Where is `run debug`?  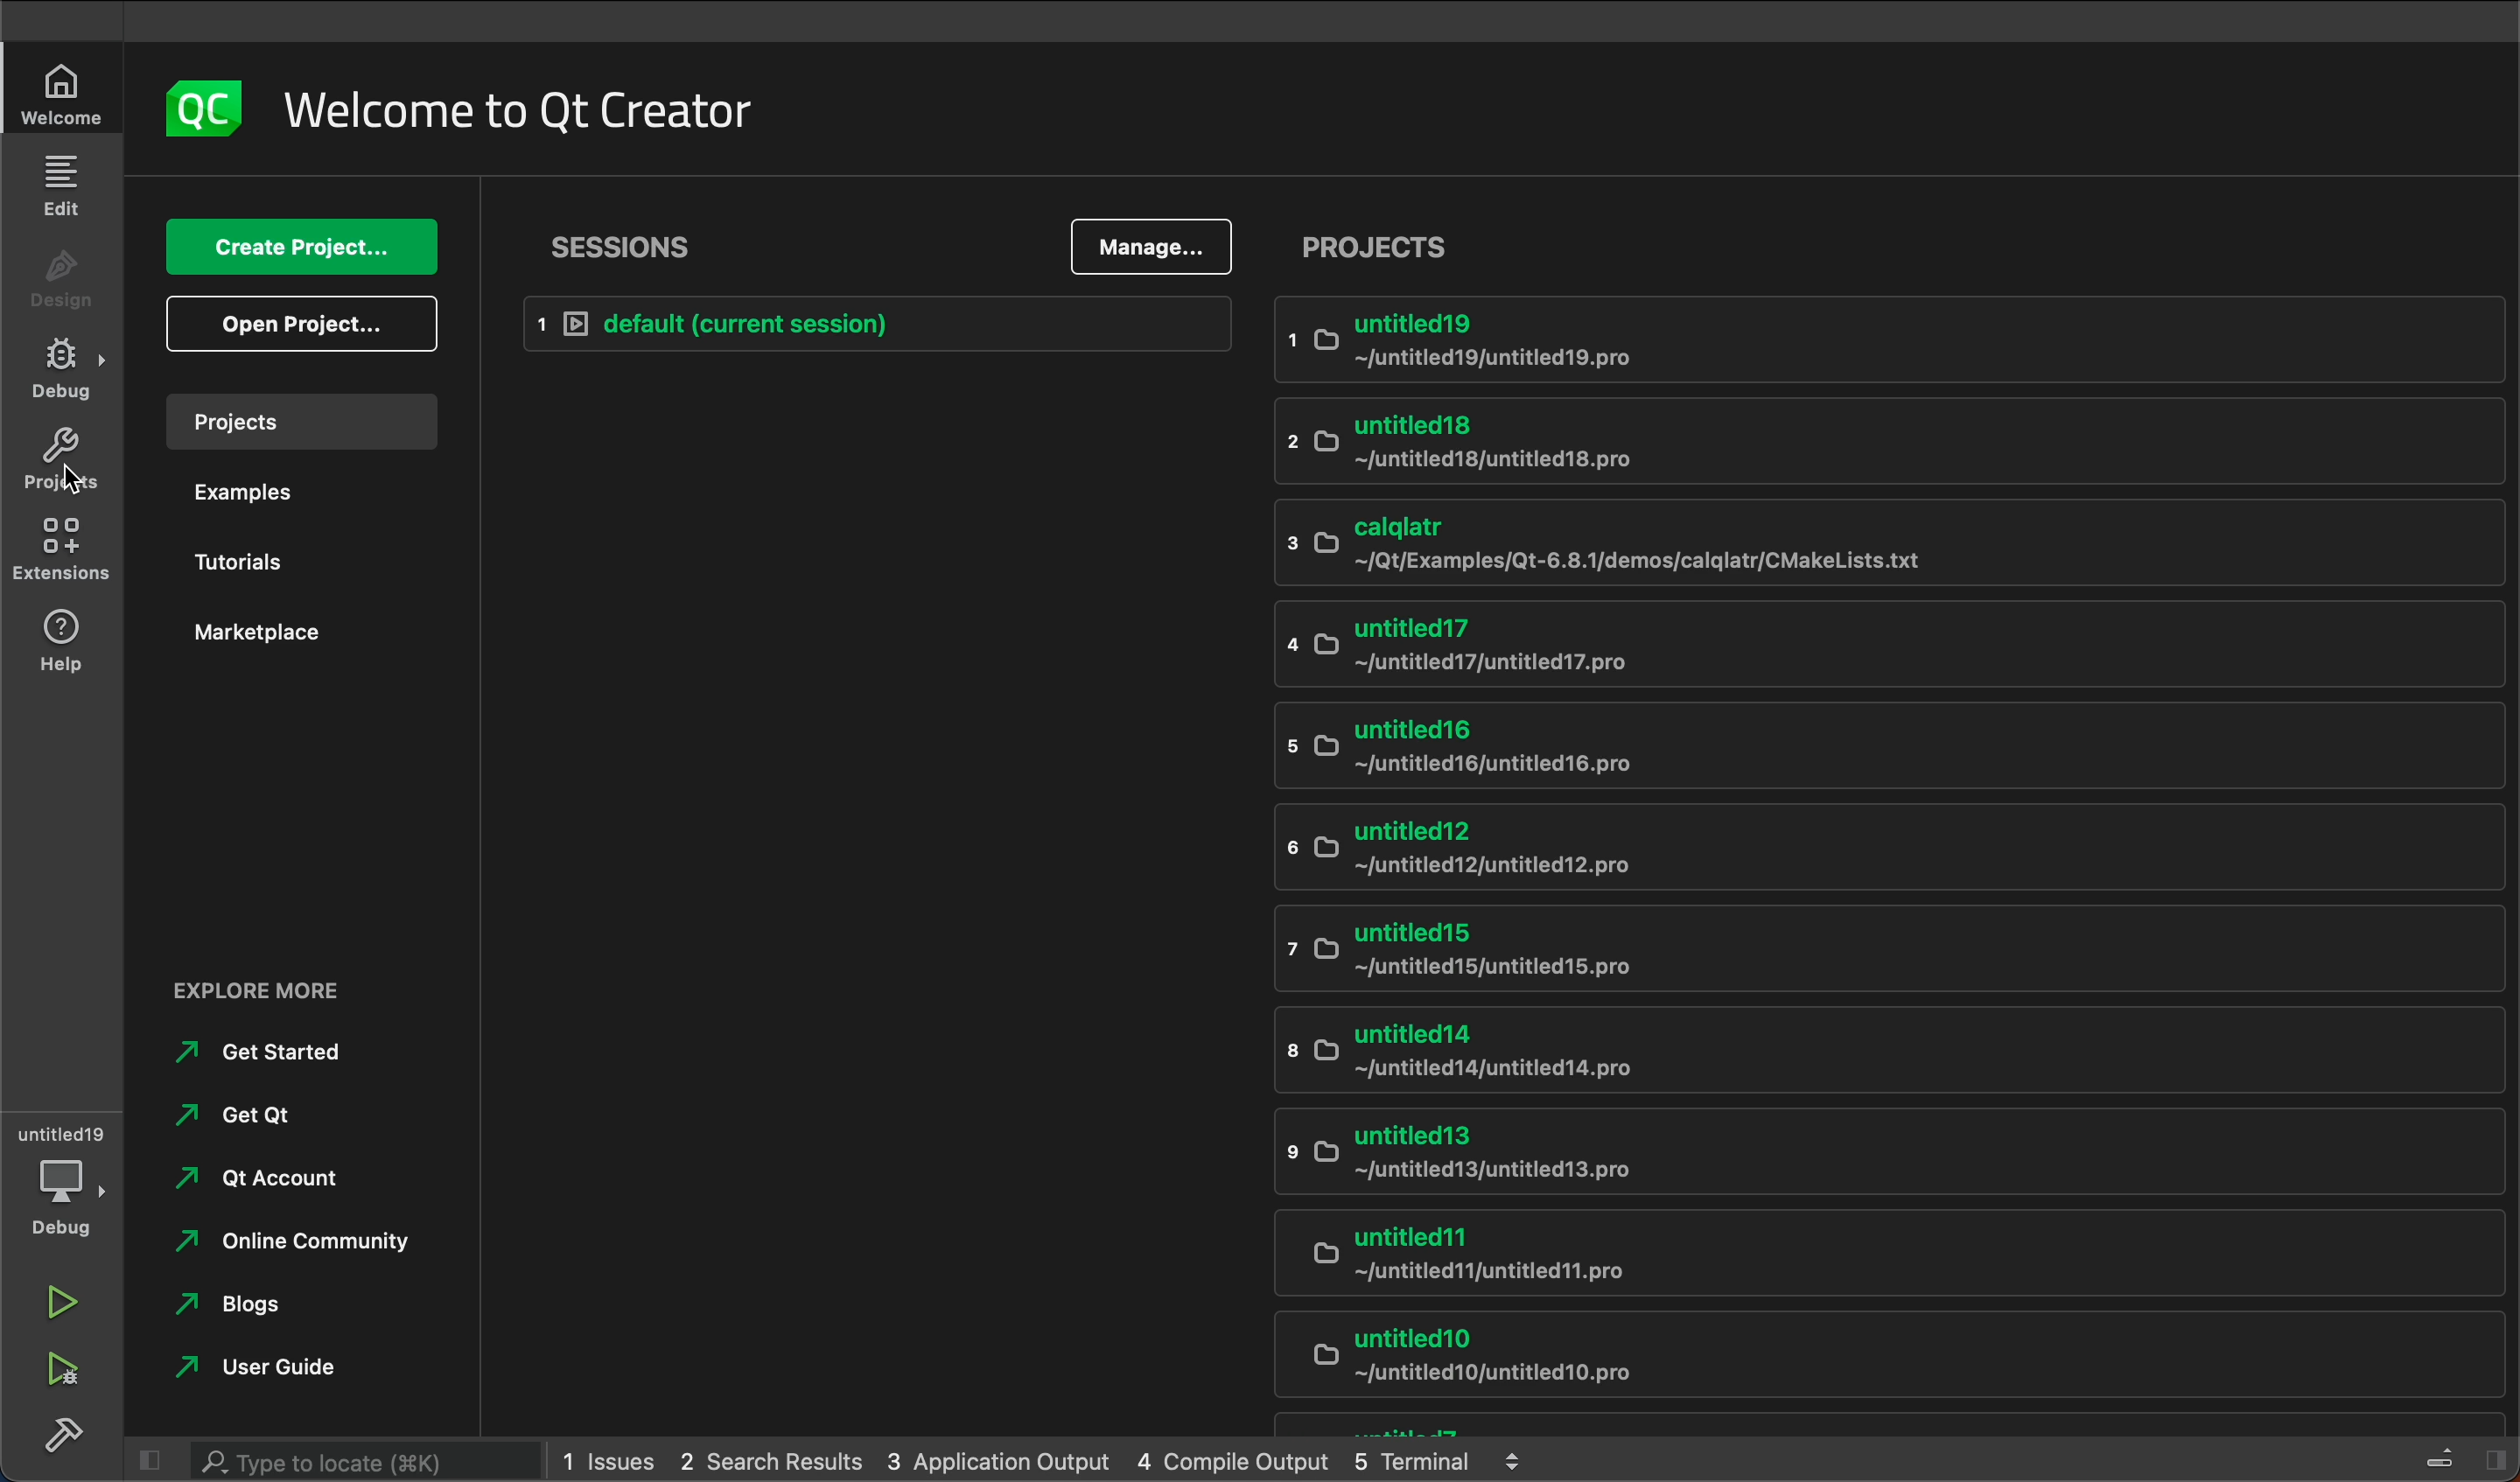 run debug is located at coordinates (65, 1366).